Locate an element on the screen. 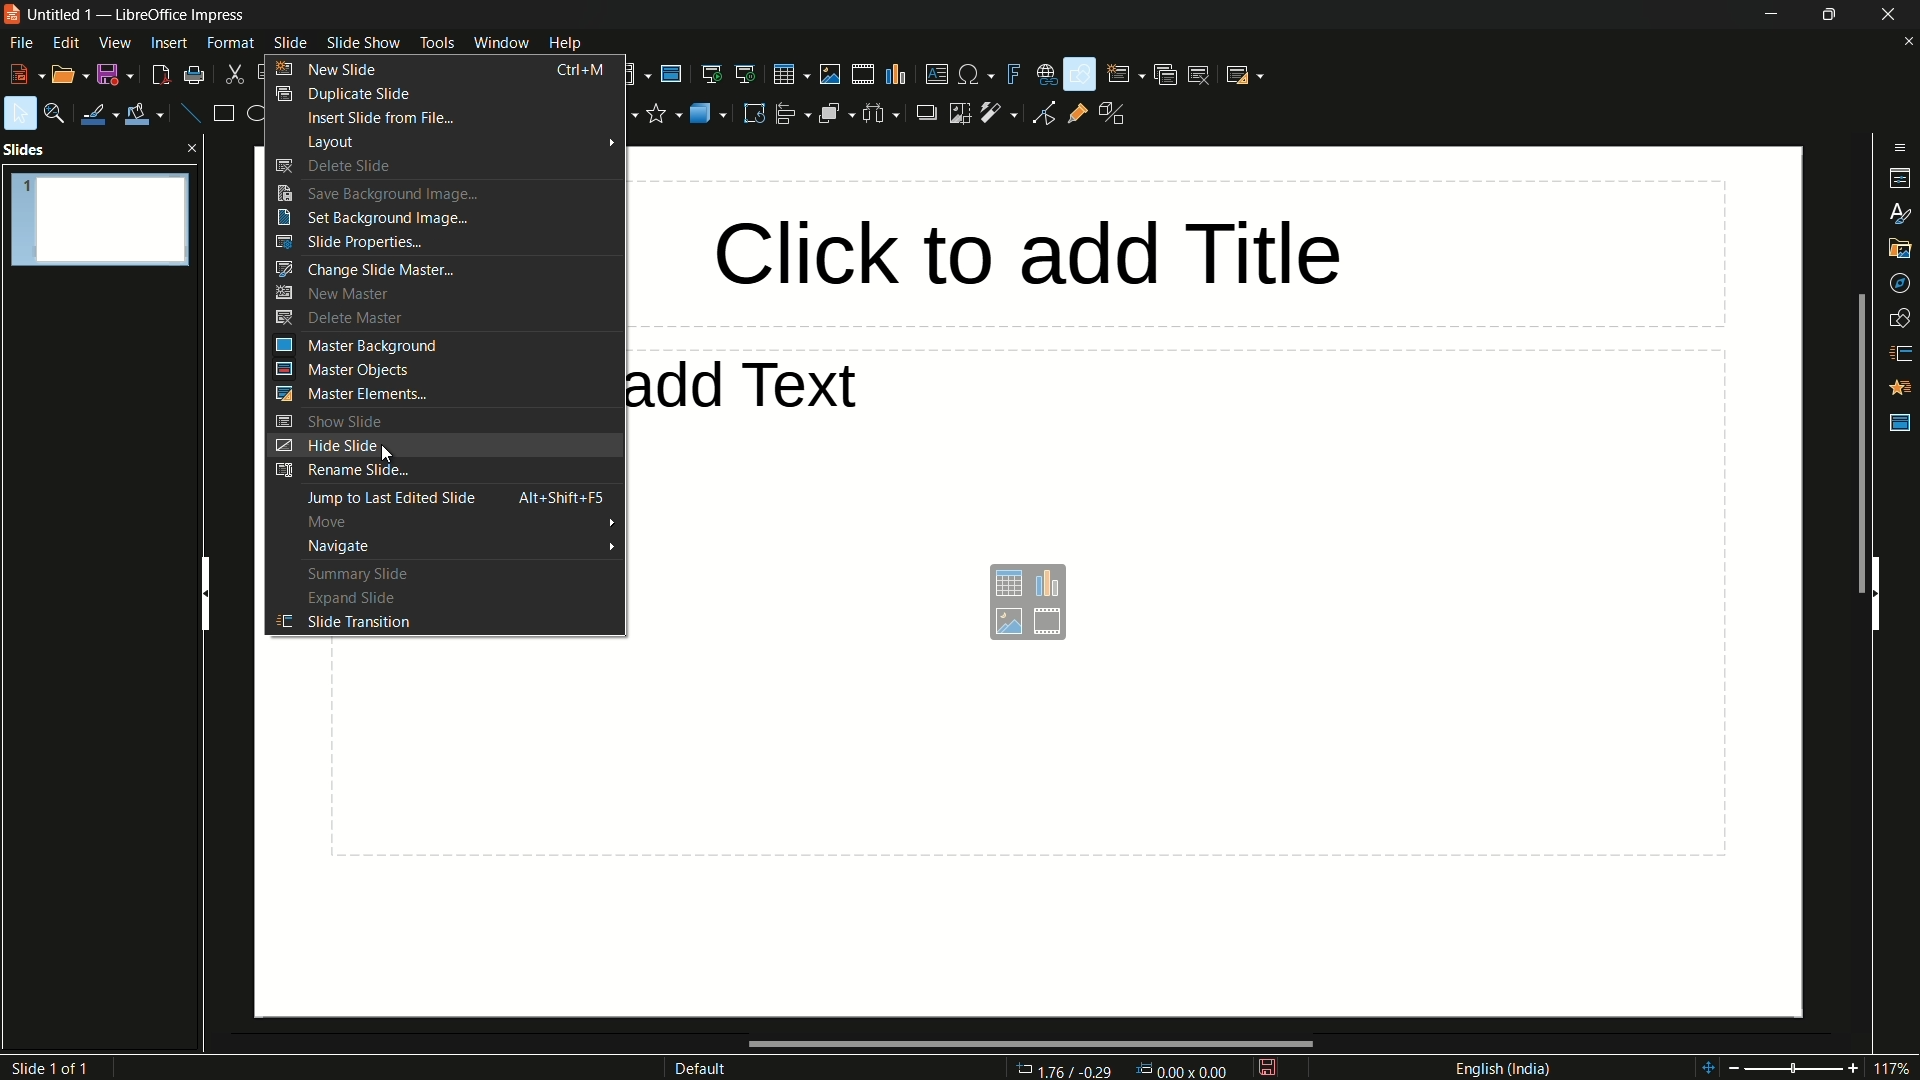 This screenshot has width=1920, height=1080. delete slide is located at coordinates (333, 165).